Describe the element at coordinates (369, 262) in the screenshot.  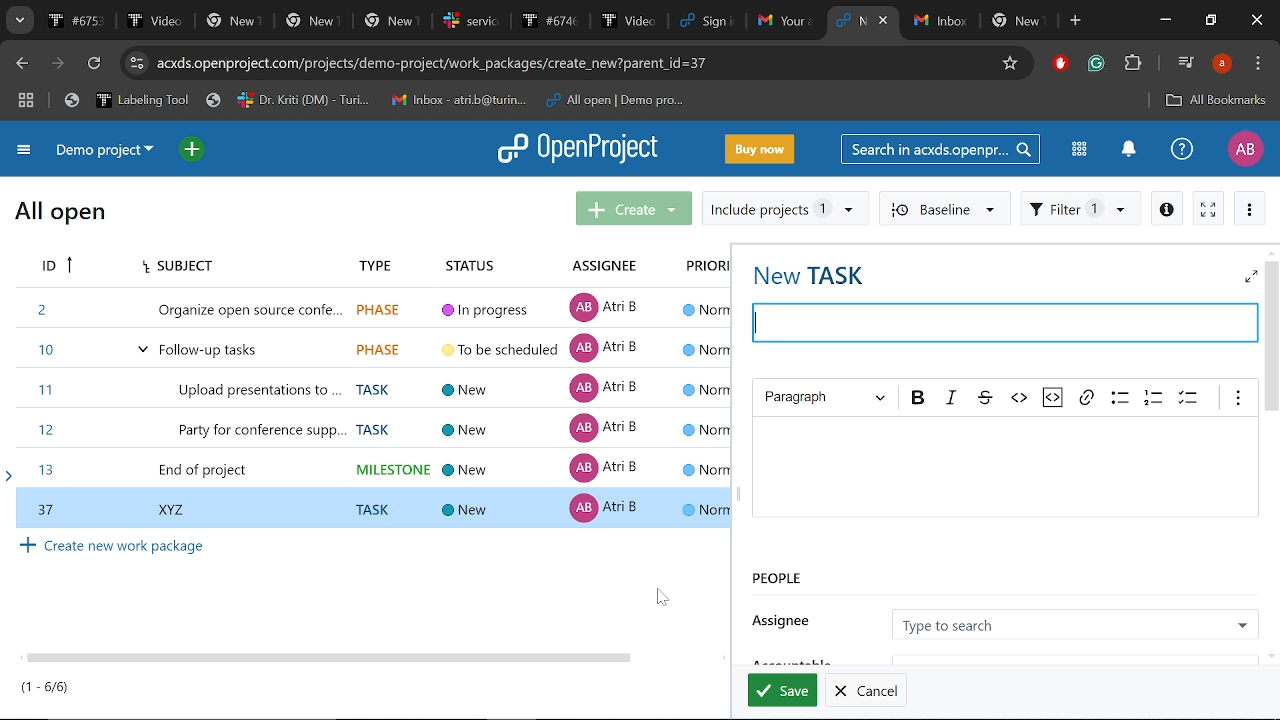
I see `Type` at that location.